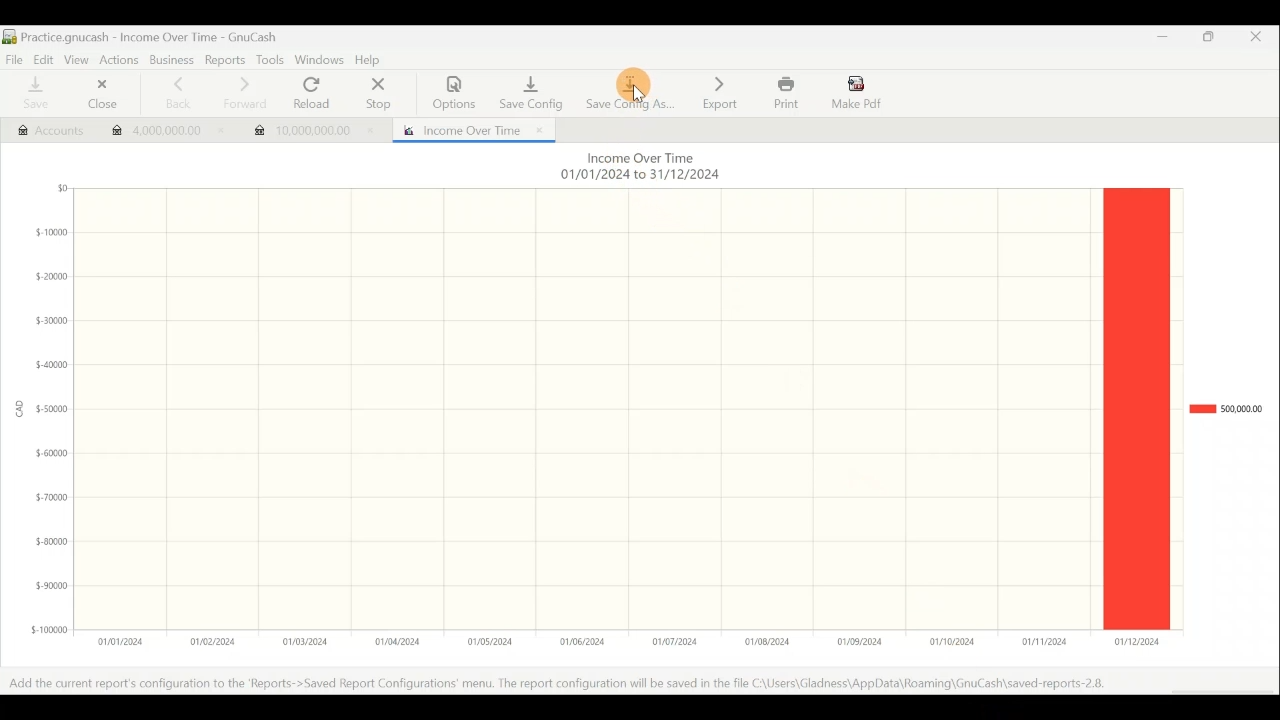  I want to click on File location, so click(570, 684).